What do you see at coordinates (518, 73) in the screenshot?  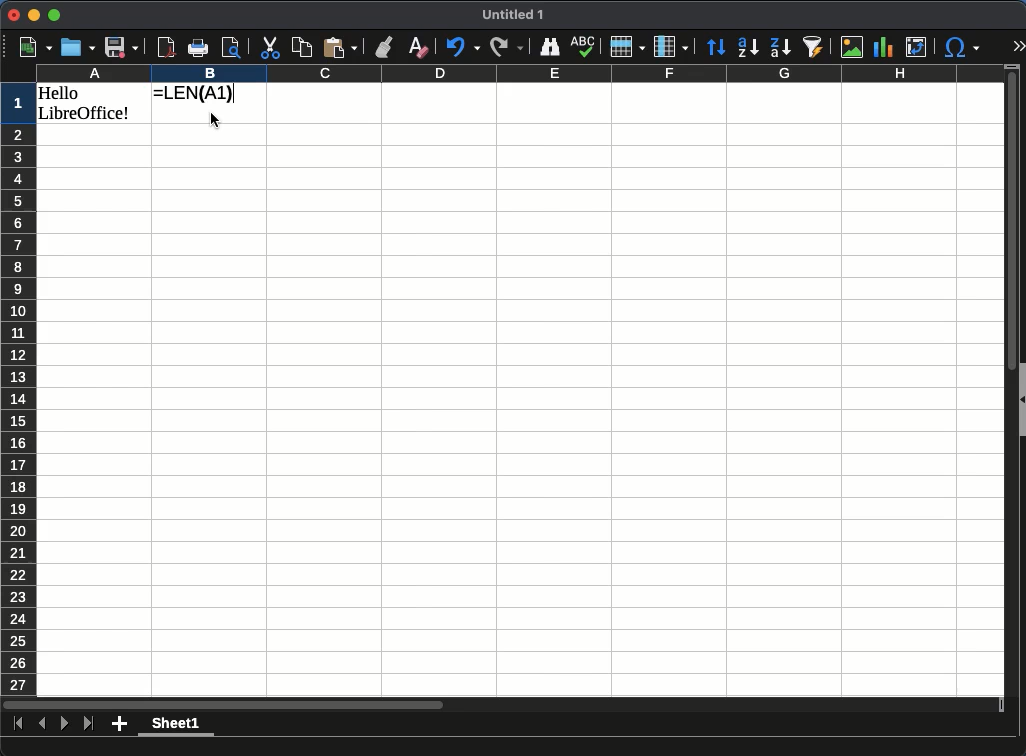 I see `columns` at bounding box center [518, 73].